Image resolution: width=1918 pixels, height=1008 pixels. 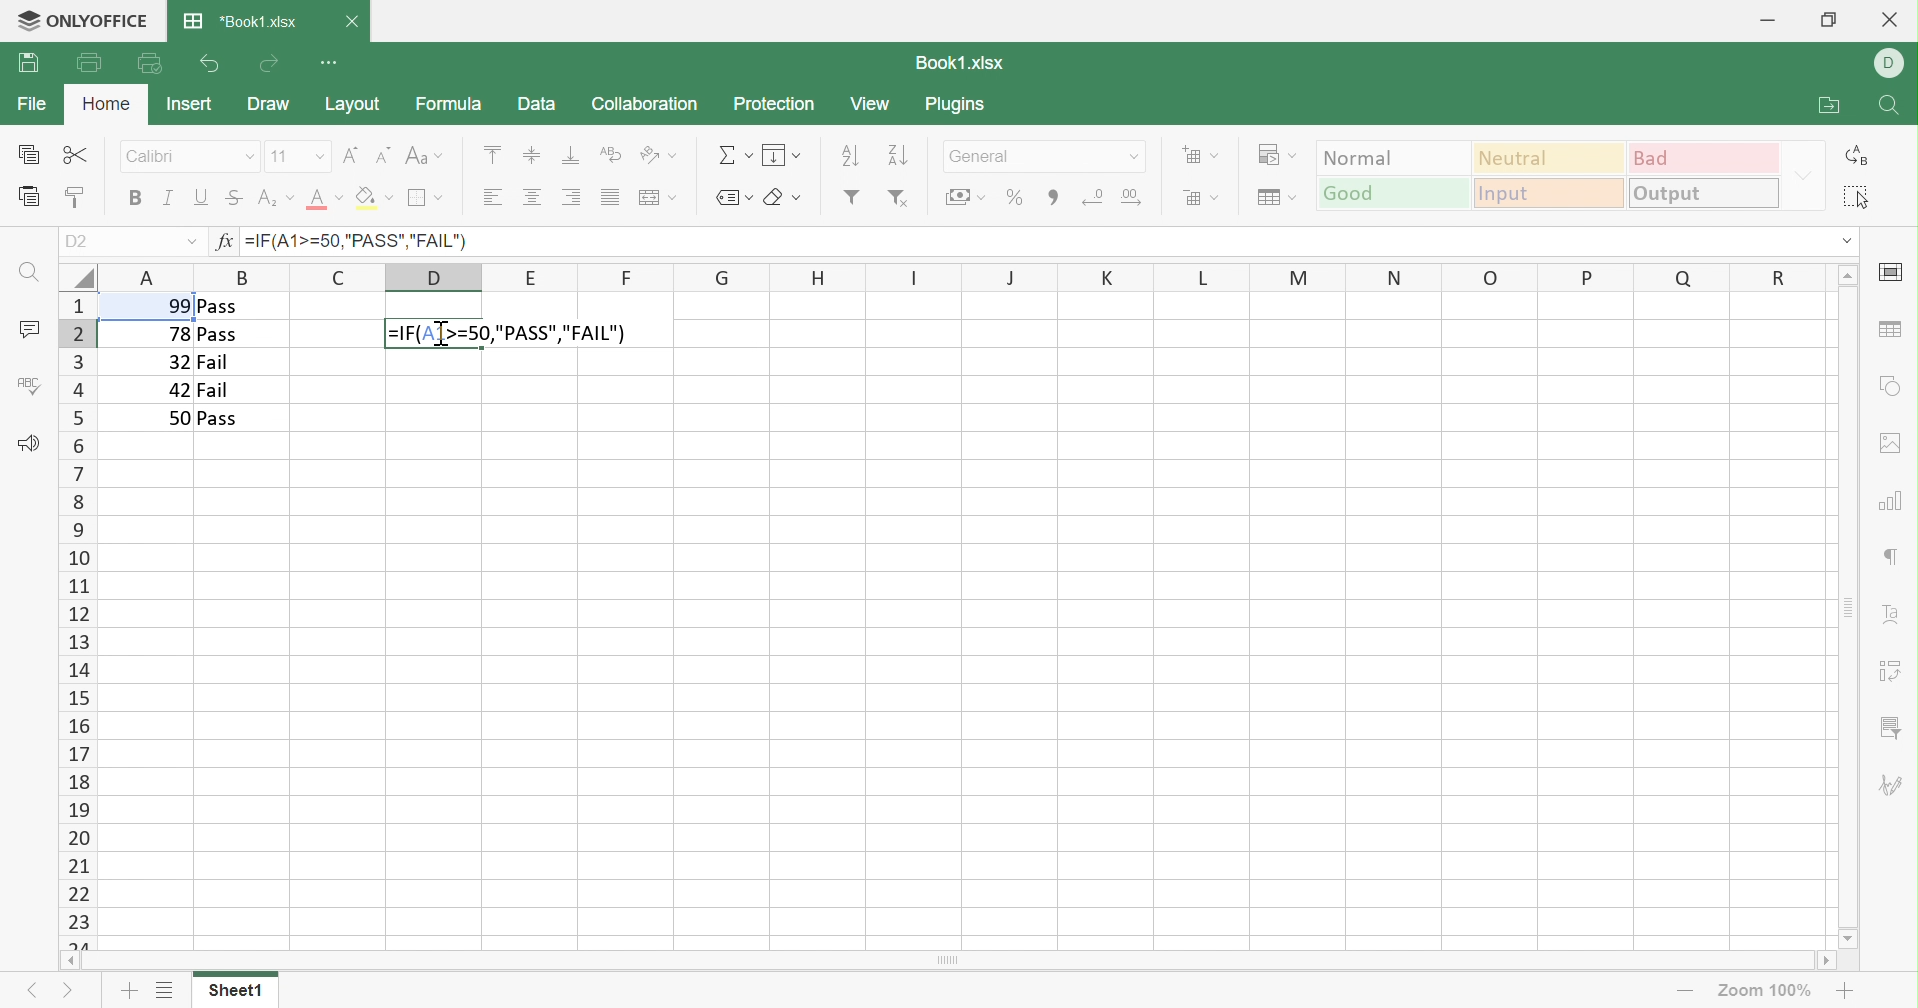 What do you see at coordinates (965, 276) in the screenshot?
I see `Column names` at bounding box center [965, 276].